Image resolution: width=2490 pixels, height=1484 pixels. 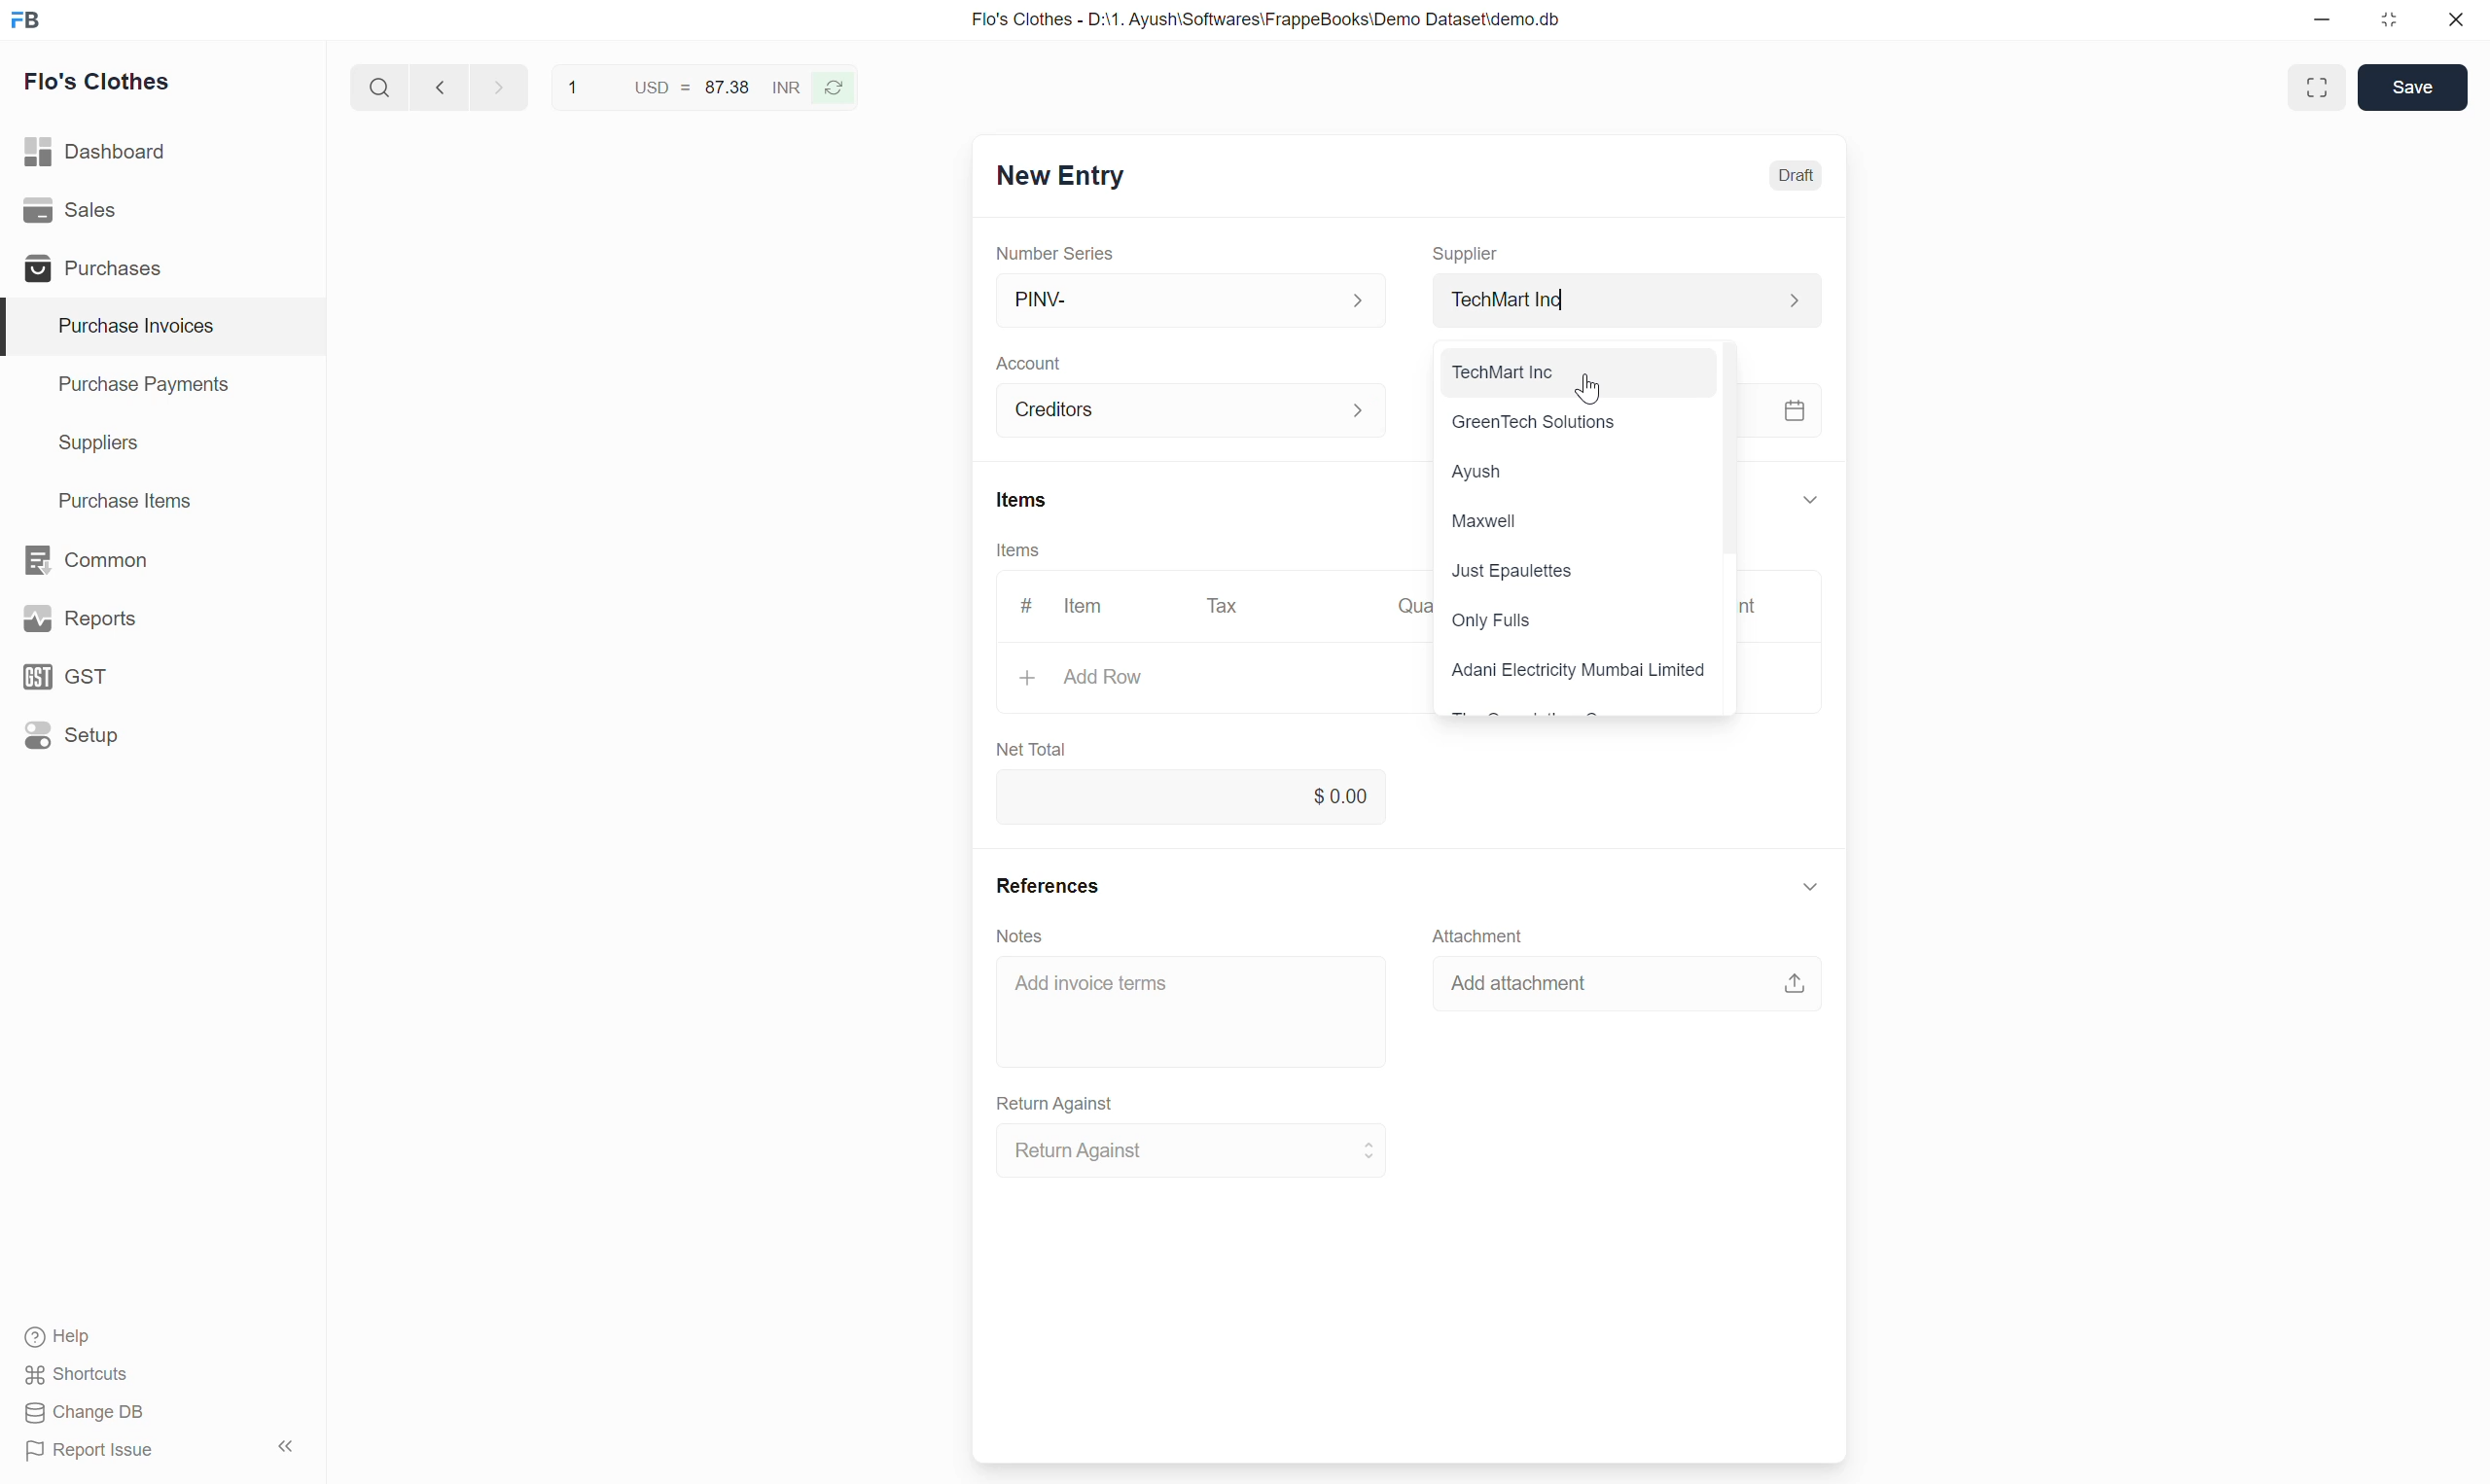 What do you see at coordinates (1050, 249) in the screenshot?
I see `Number Series` at bounding box center [1050, 249].